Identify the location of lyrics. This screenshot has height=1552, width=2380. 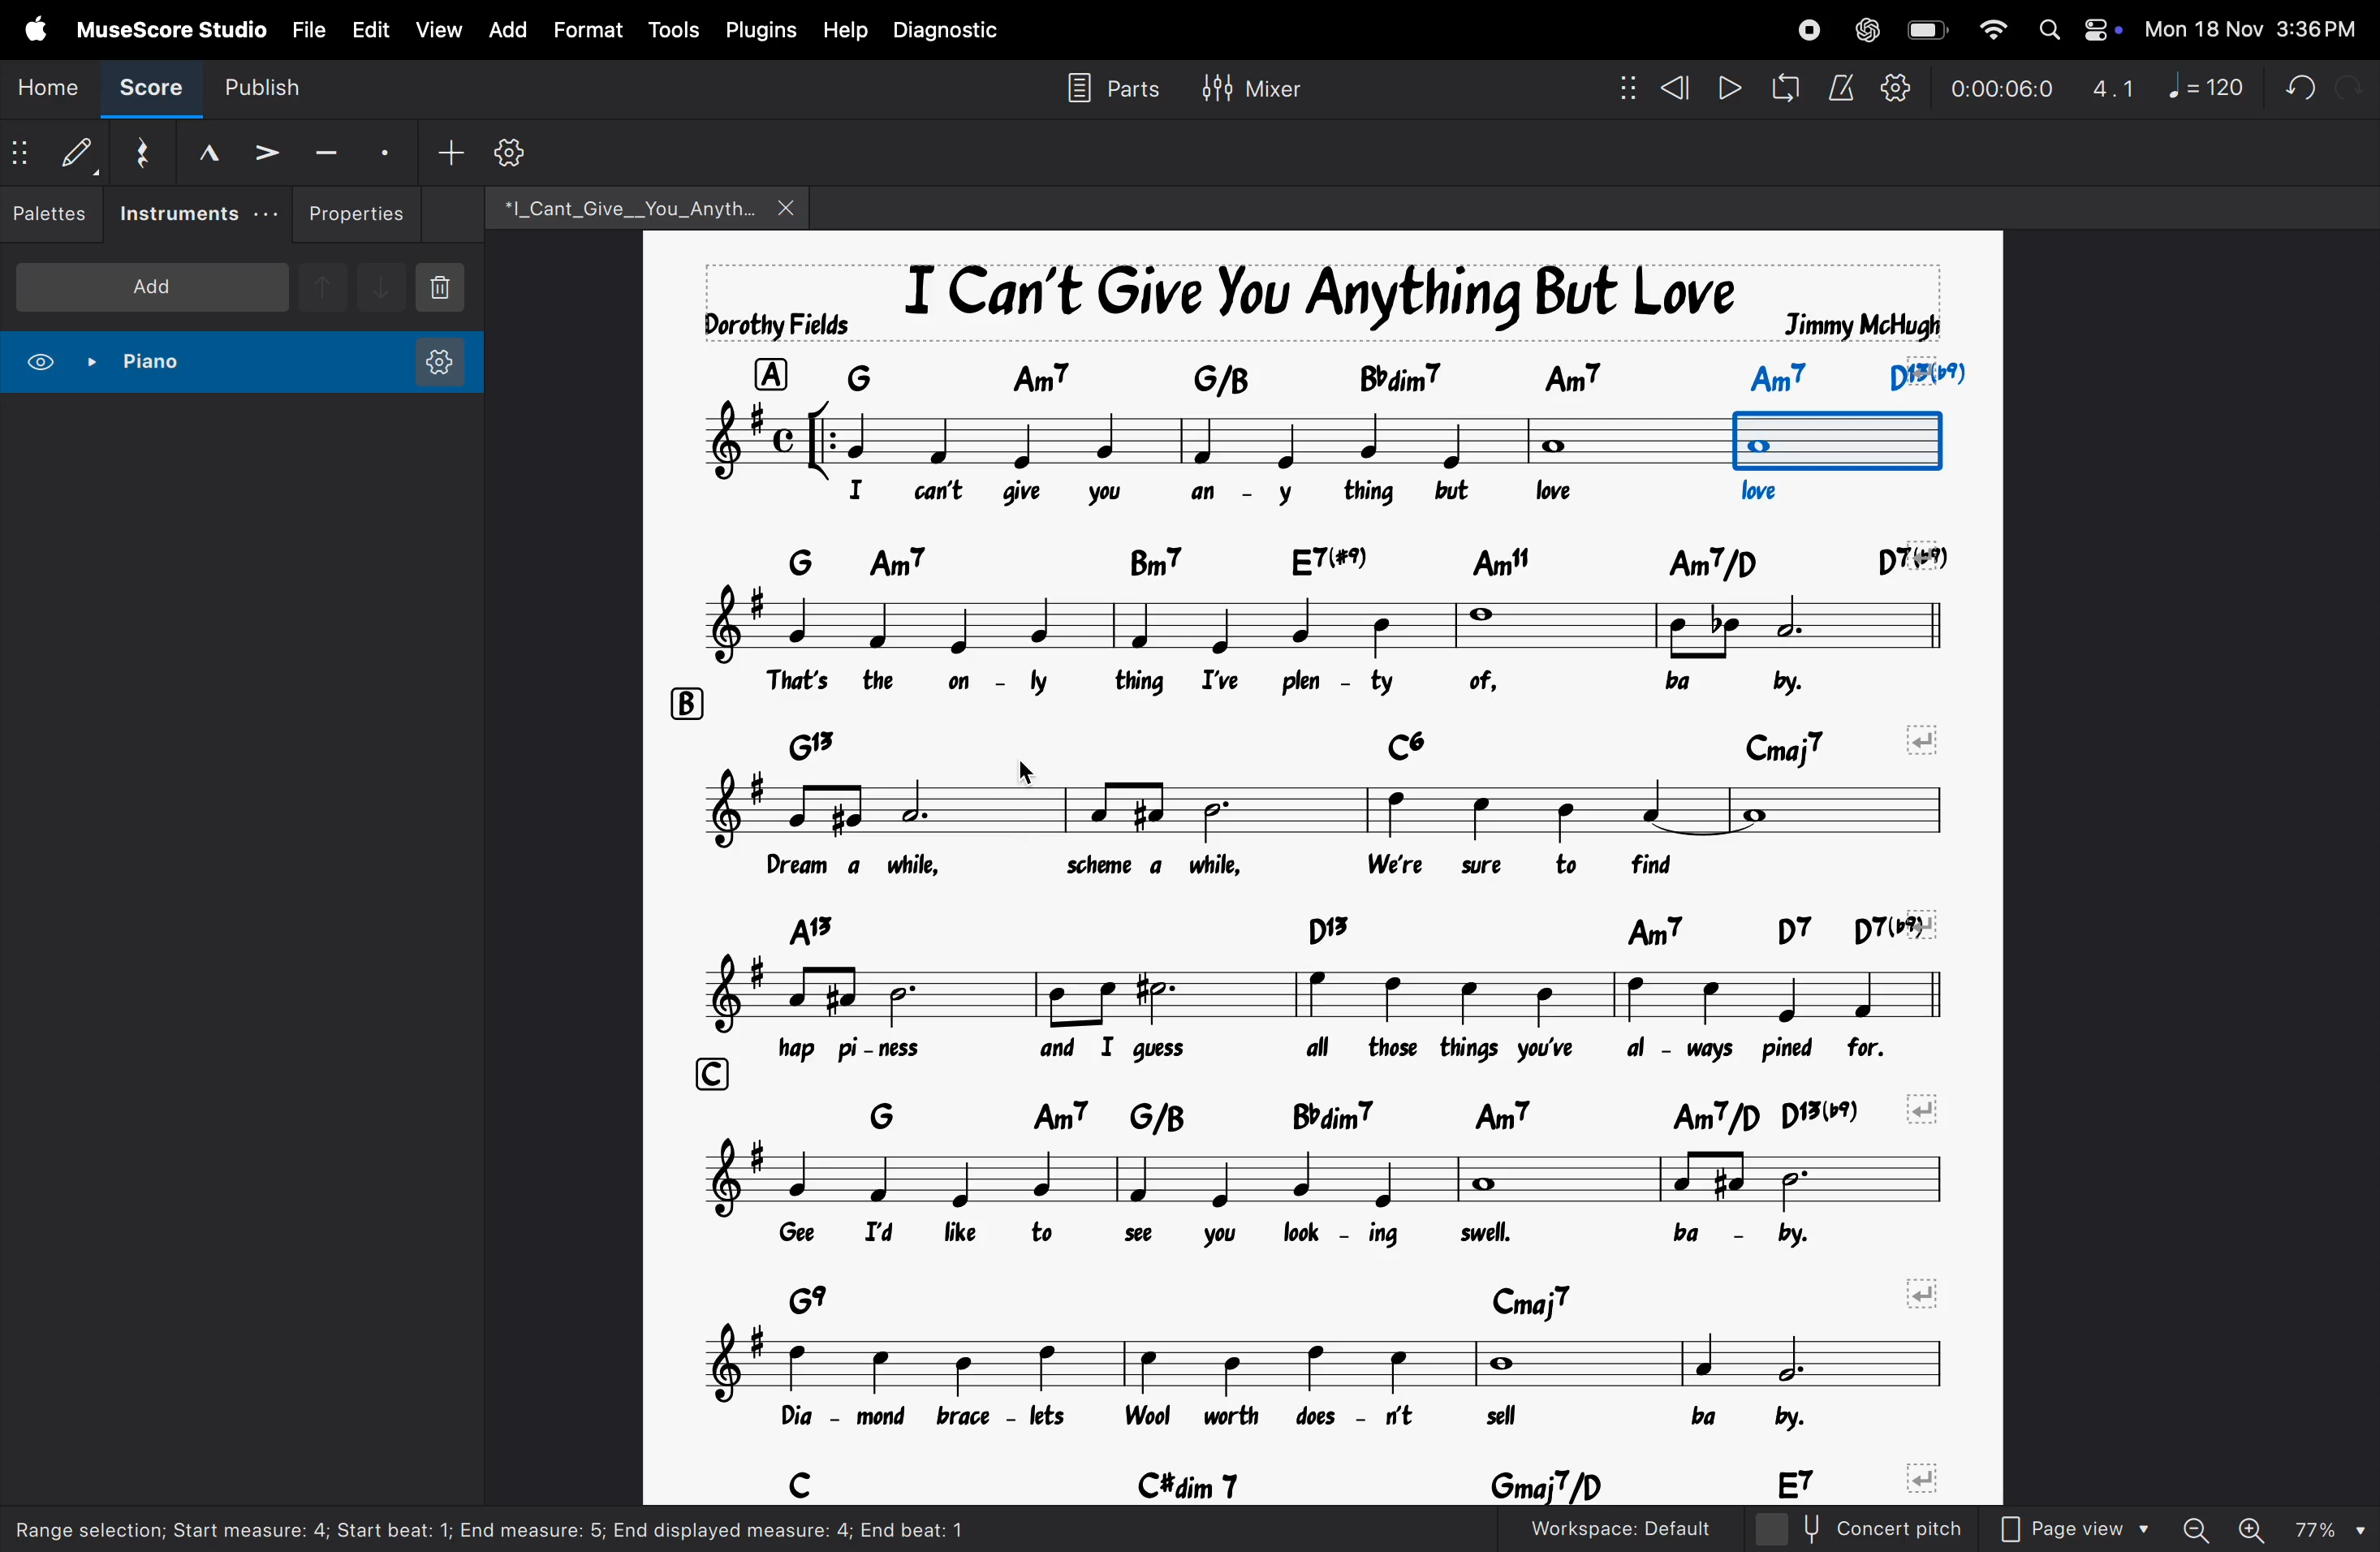
(1321, 498).